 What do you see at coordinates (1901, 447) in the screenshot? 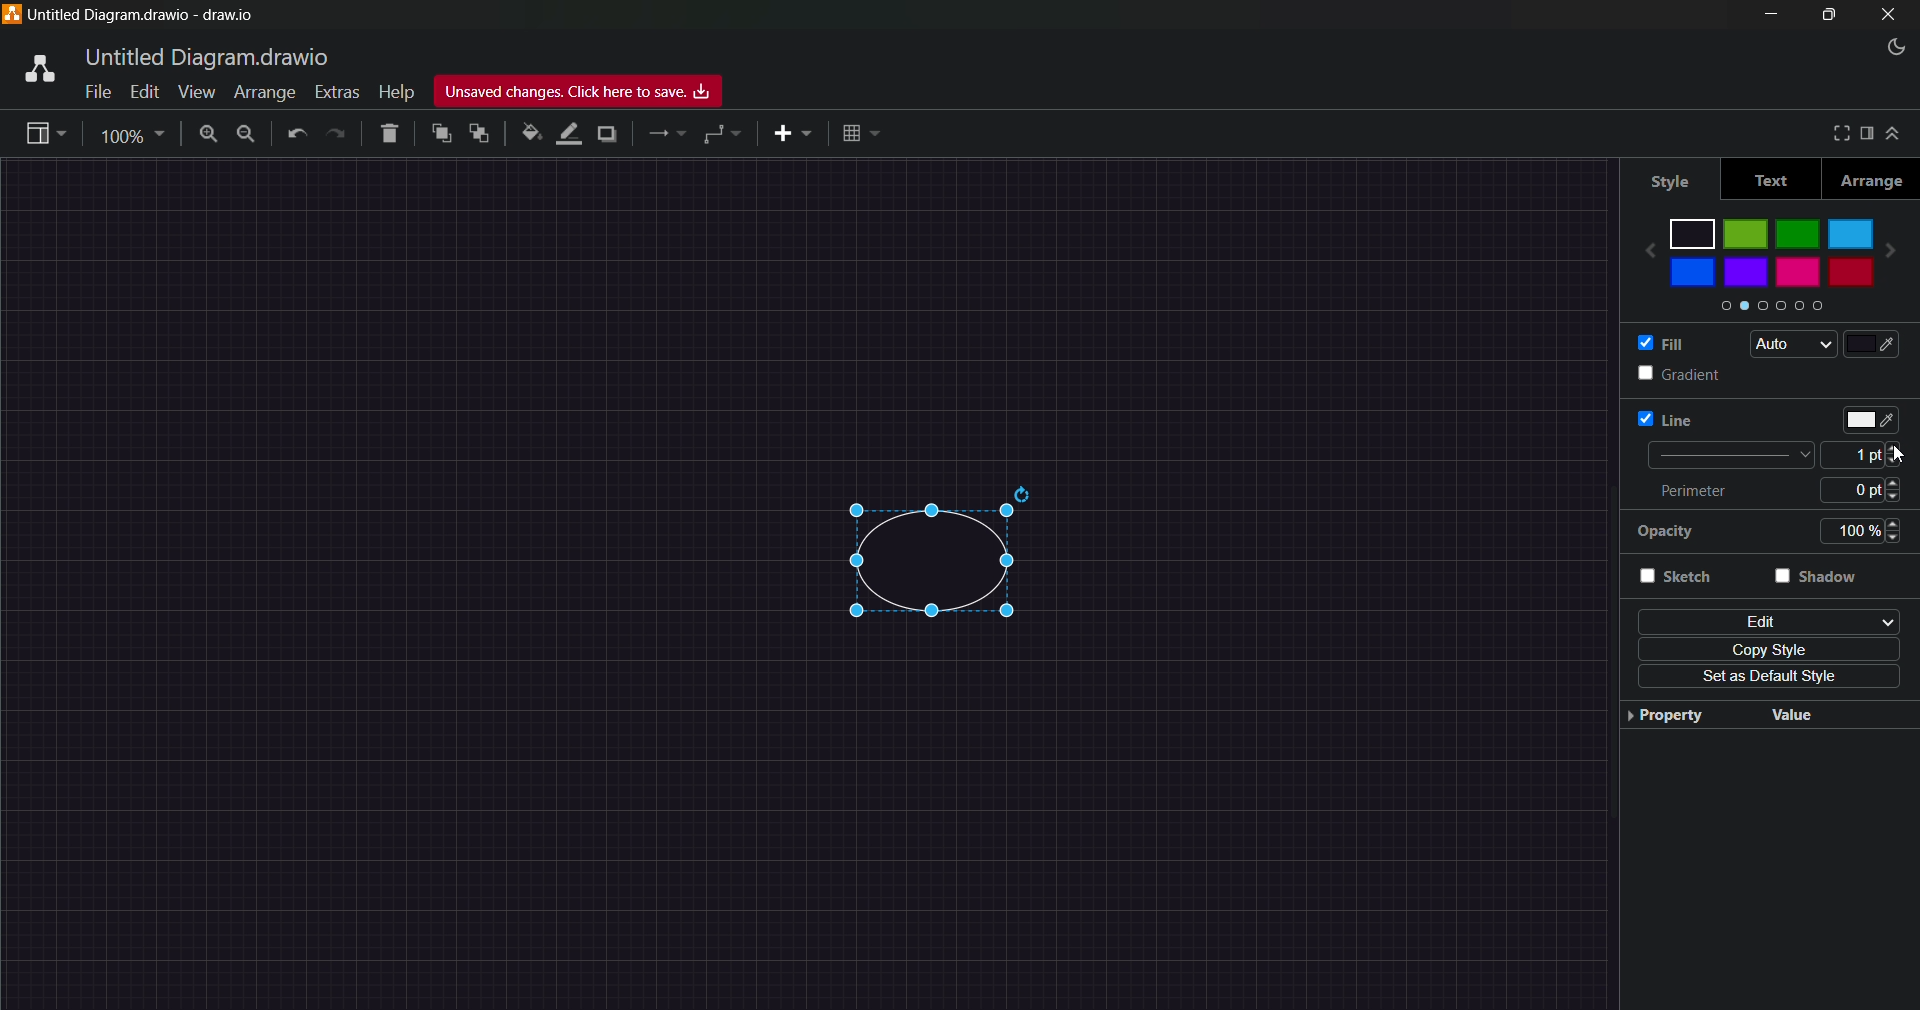
I see `increase thickness` at bounding box center [1901, 447].